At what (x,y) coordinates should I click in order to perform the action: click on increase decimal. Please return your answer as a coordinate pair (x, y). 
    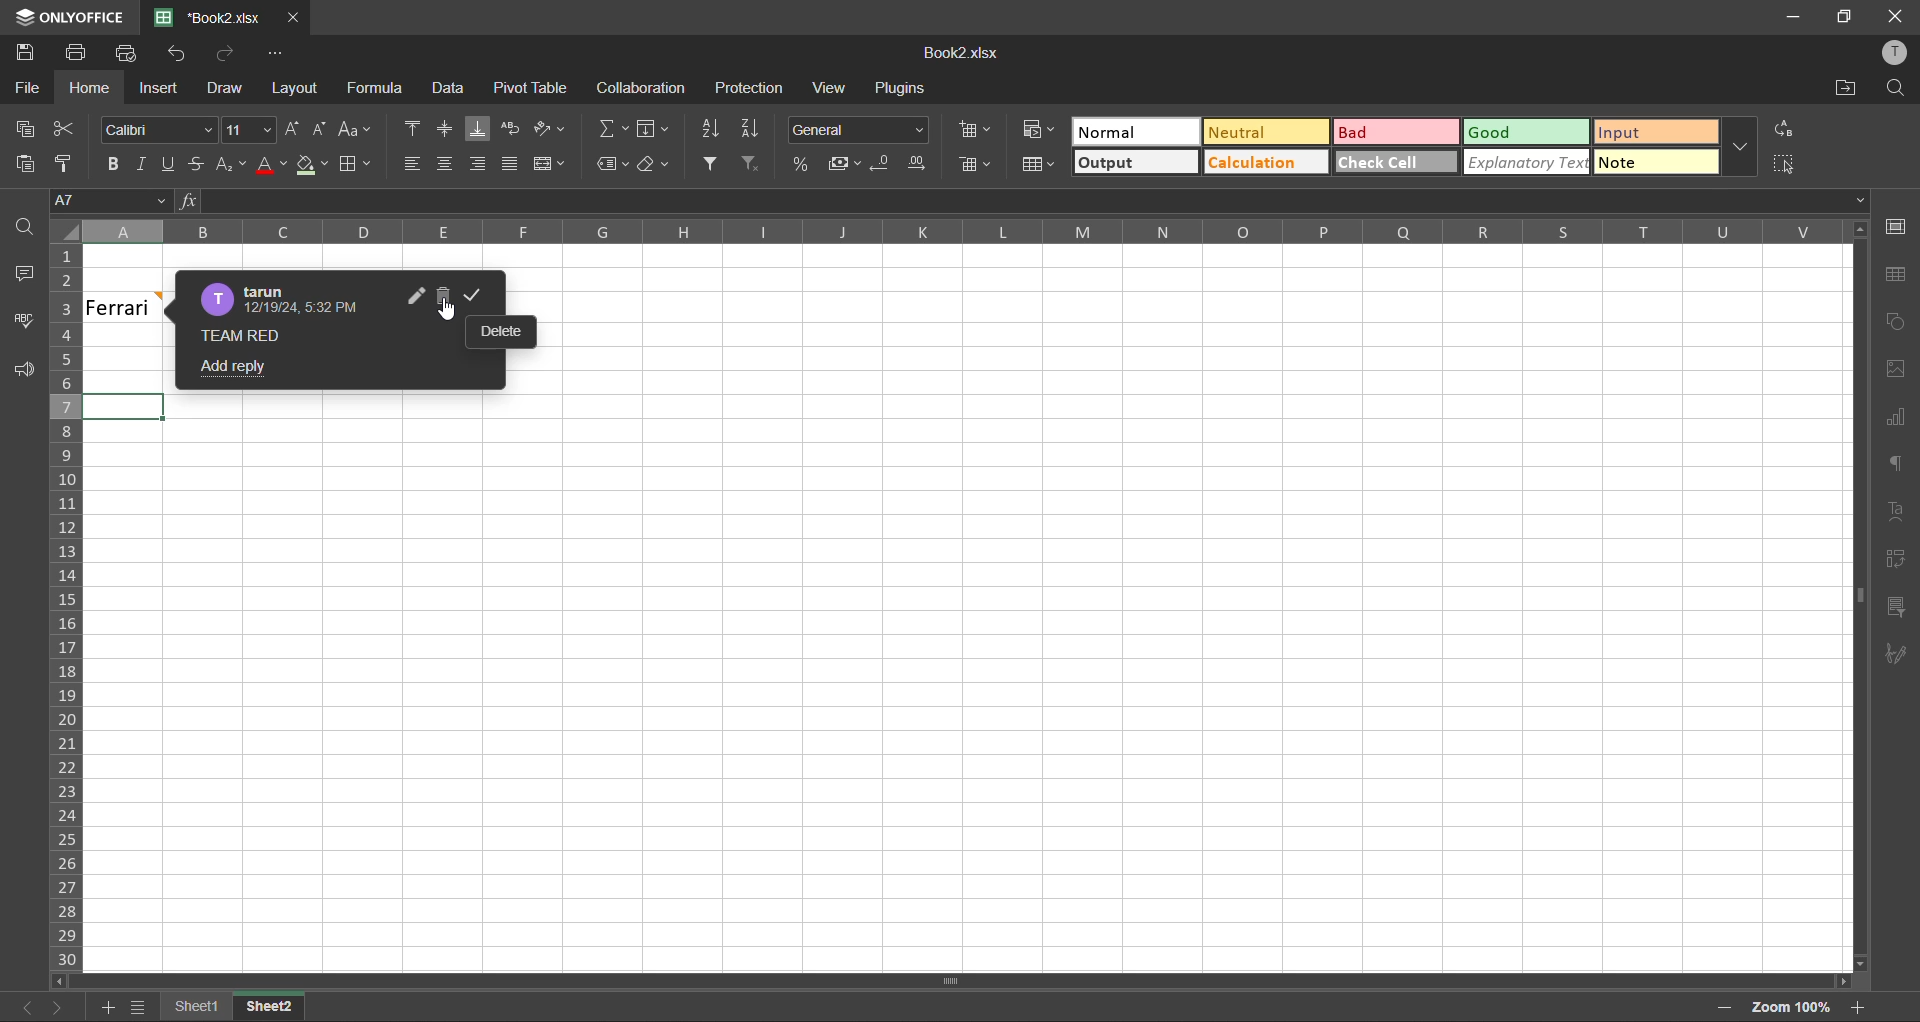
    Looking at the image, I should click on (920, 164).